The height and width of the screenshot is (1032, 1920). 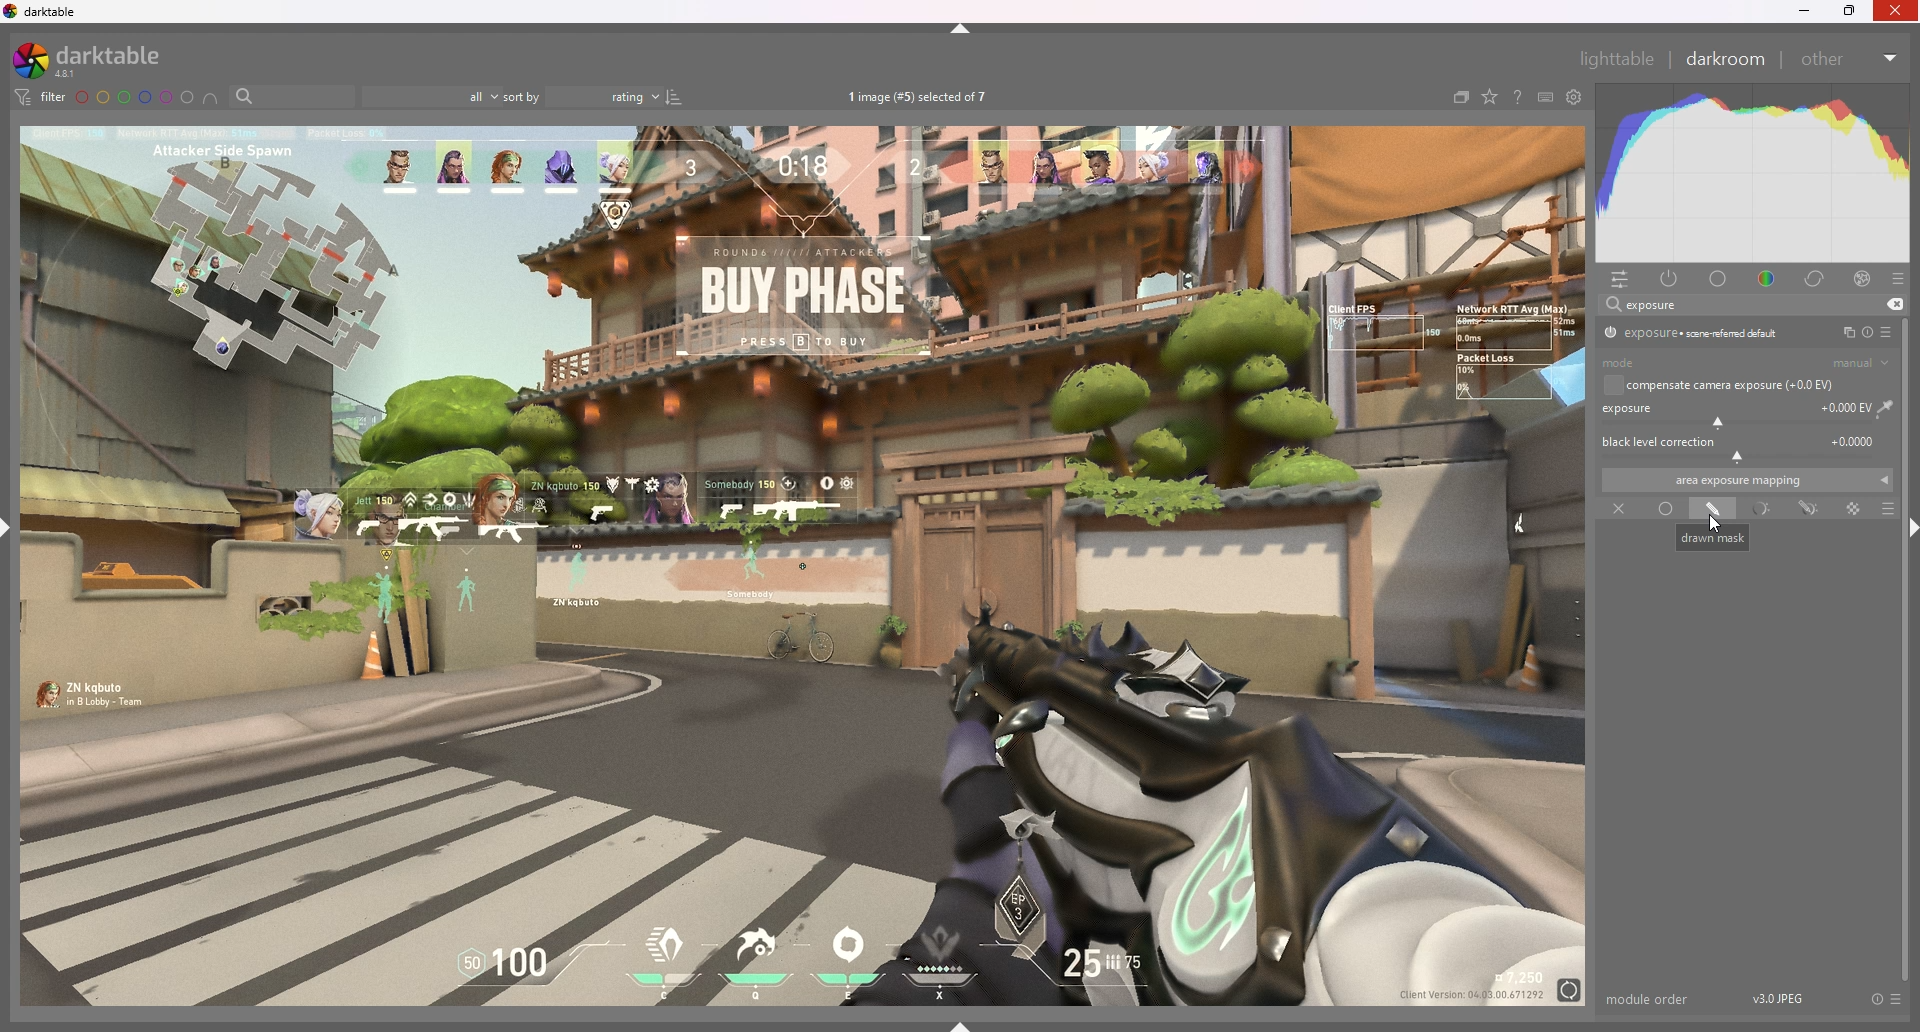 I want to click on area exposure mapping, so click(x=1747, y=480).